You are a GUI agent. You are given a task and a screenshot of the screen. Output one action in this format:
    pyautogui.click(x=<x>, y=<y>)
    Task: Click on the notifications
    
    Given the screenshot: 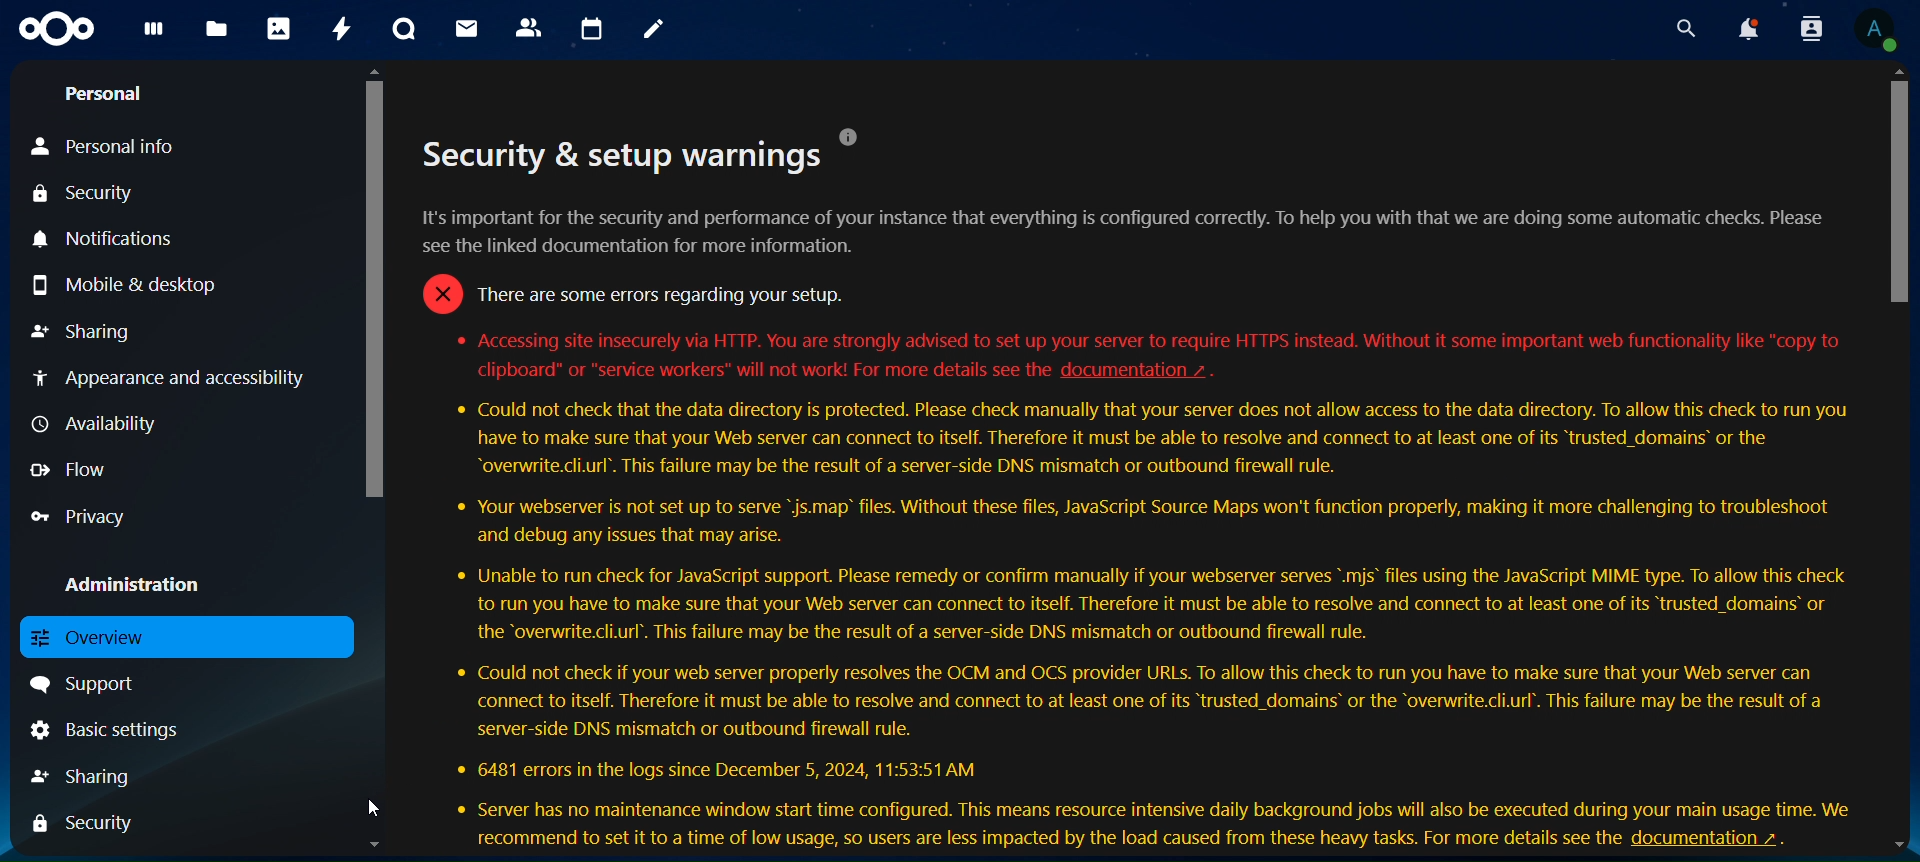 What is the action you would take?
    pyautogui.click(x=111, y=238)
    